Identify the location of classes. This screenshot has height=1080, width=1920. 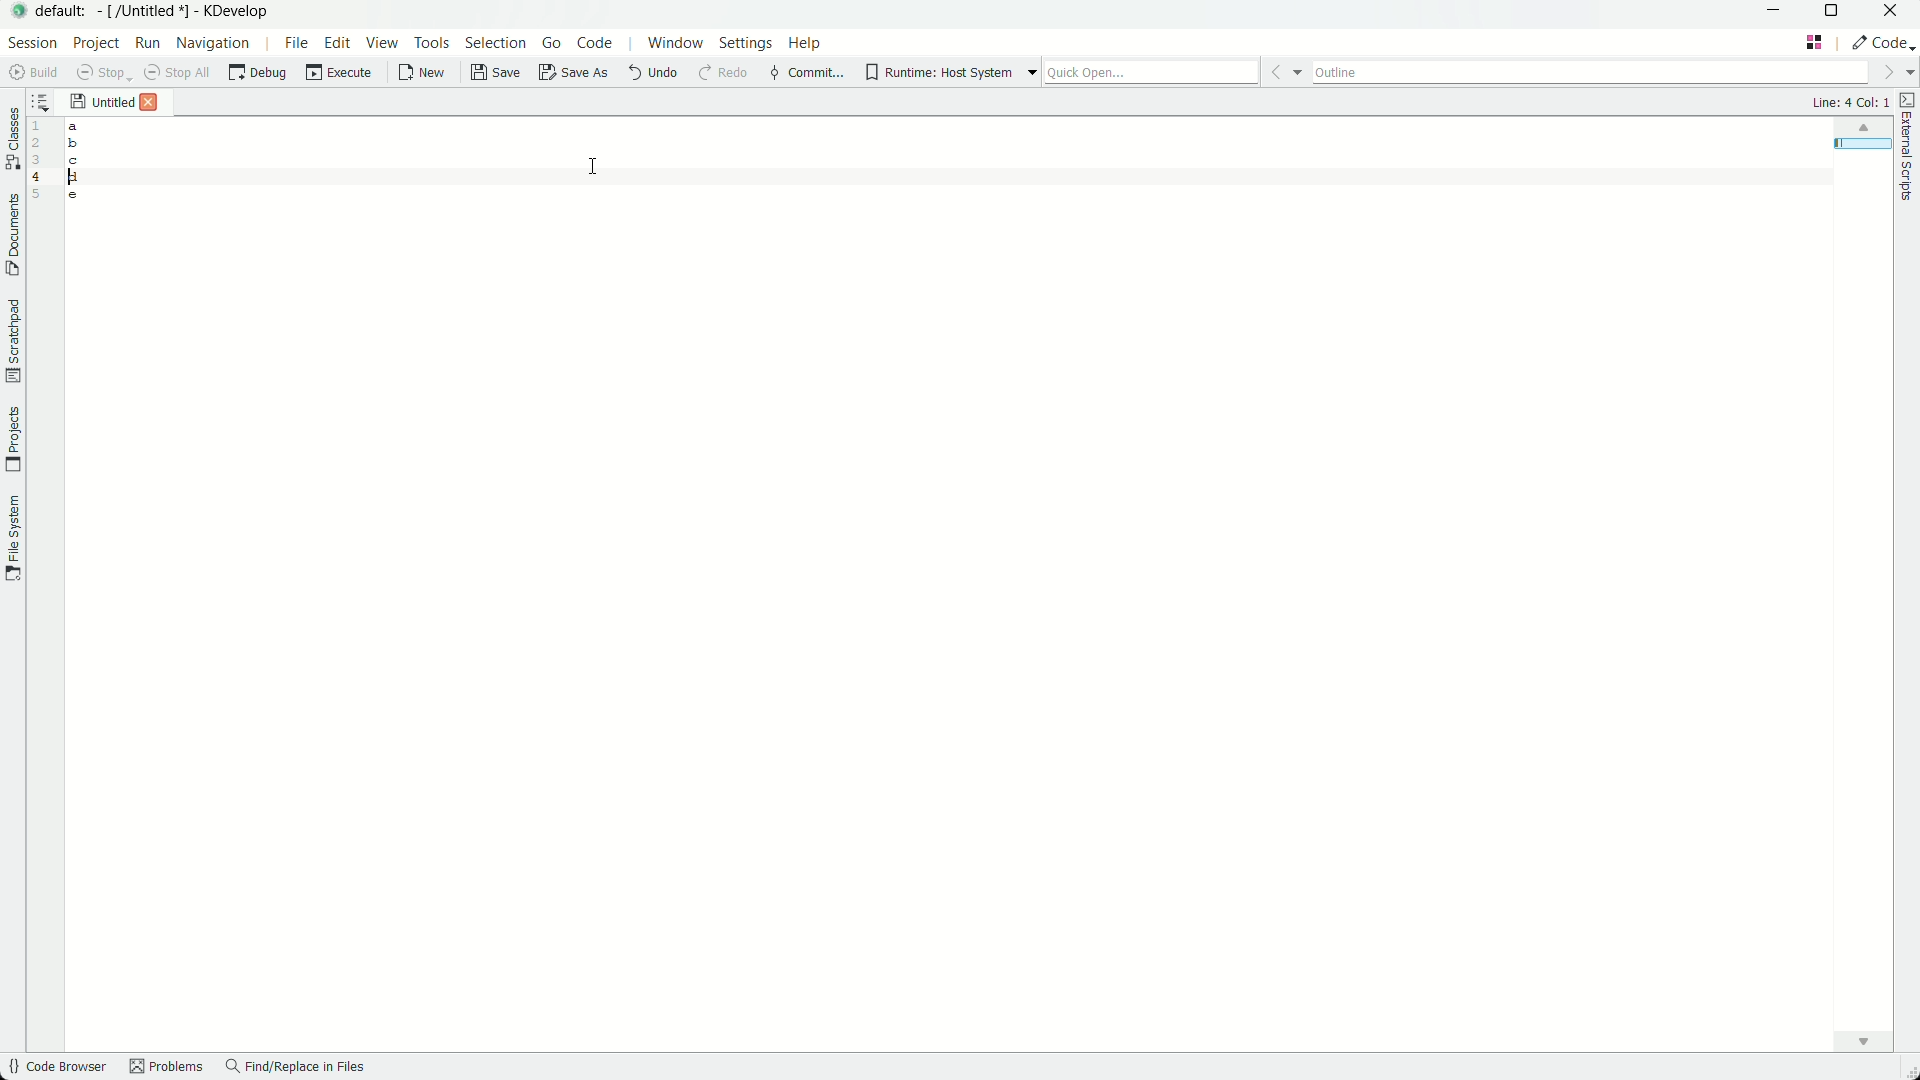
(12, 140).